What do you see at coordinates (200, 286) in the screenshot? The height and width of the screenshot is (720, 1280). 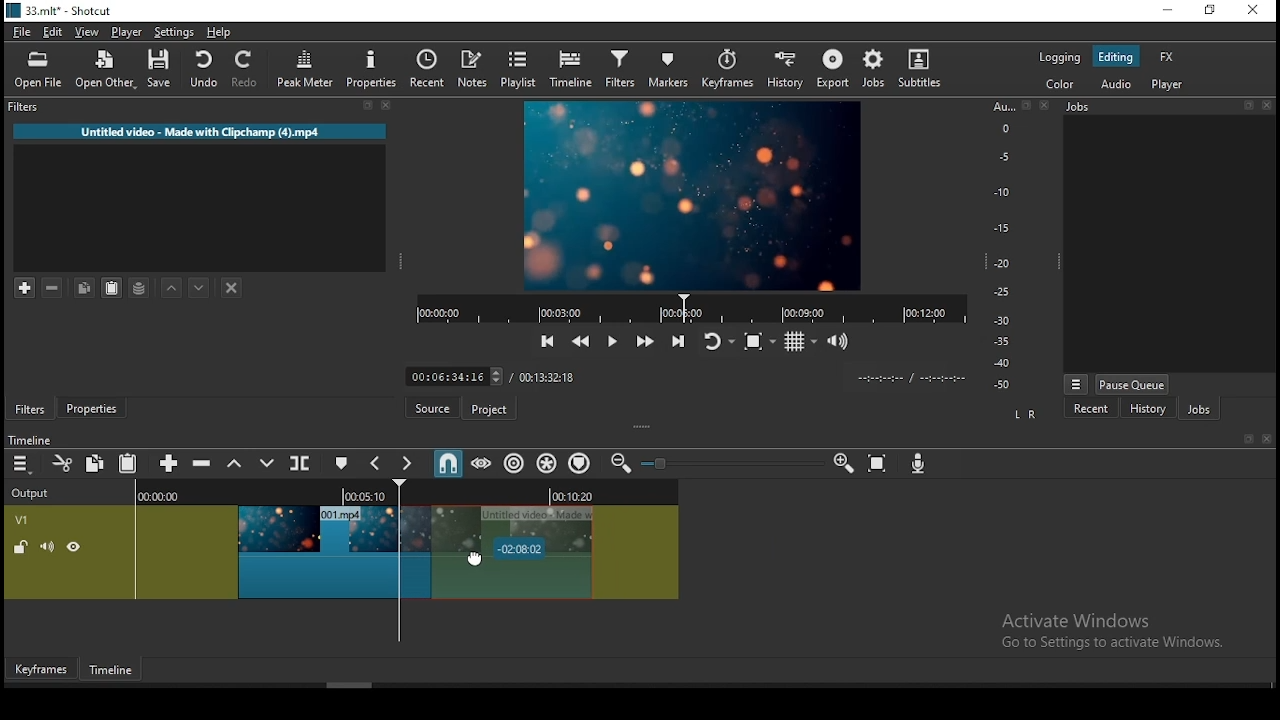 I see `move filter down` at bounding box center [200, 286].